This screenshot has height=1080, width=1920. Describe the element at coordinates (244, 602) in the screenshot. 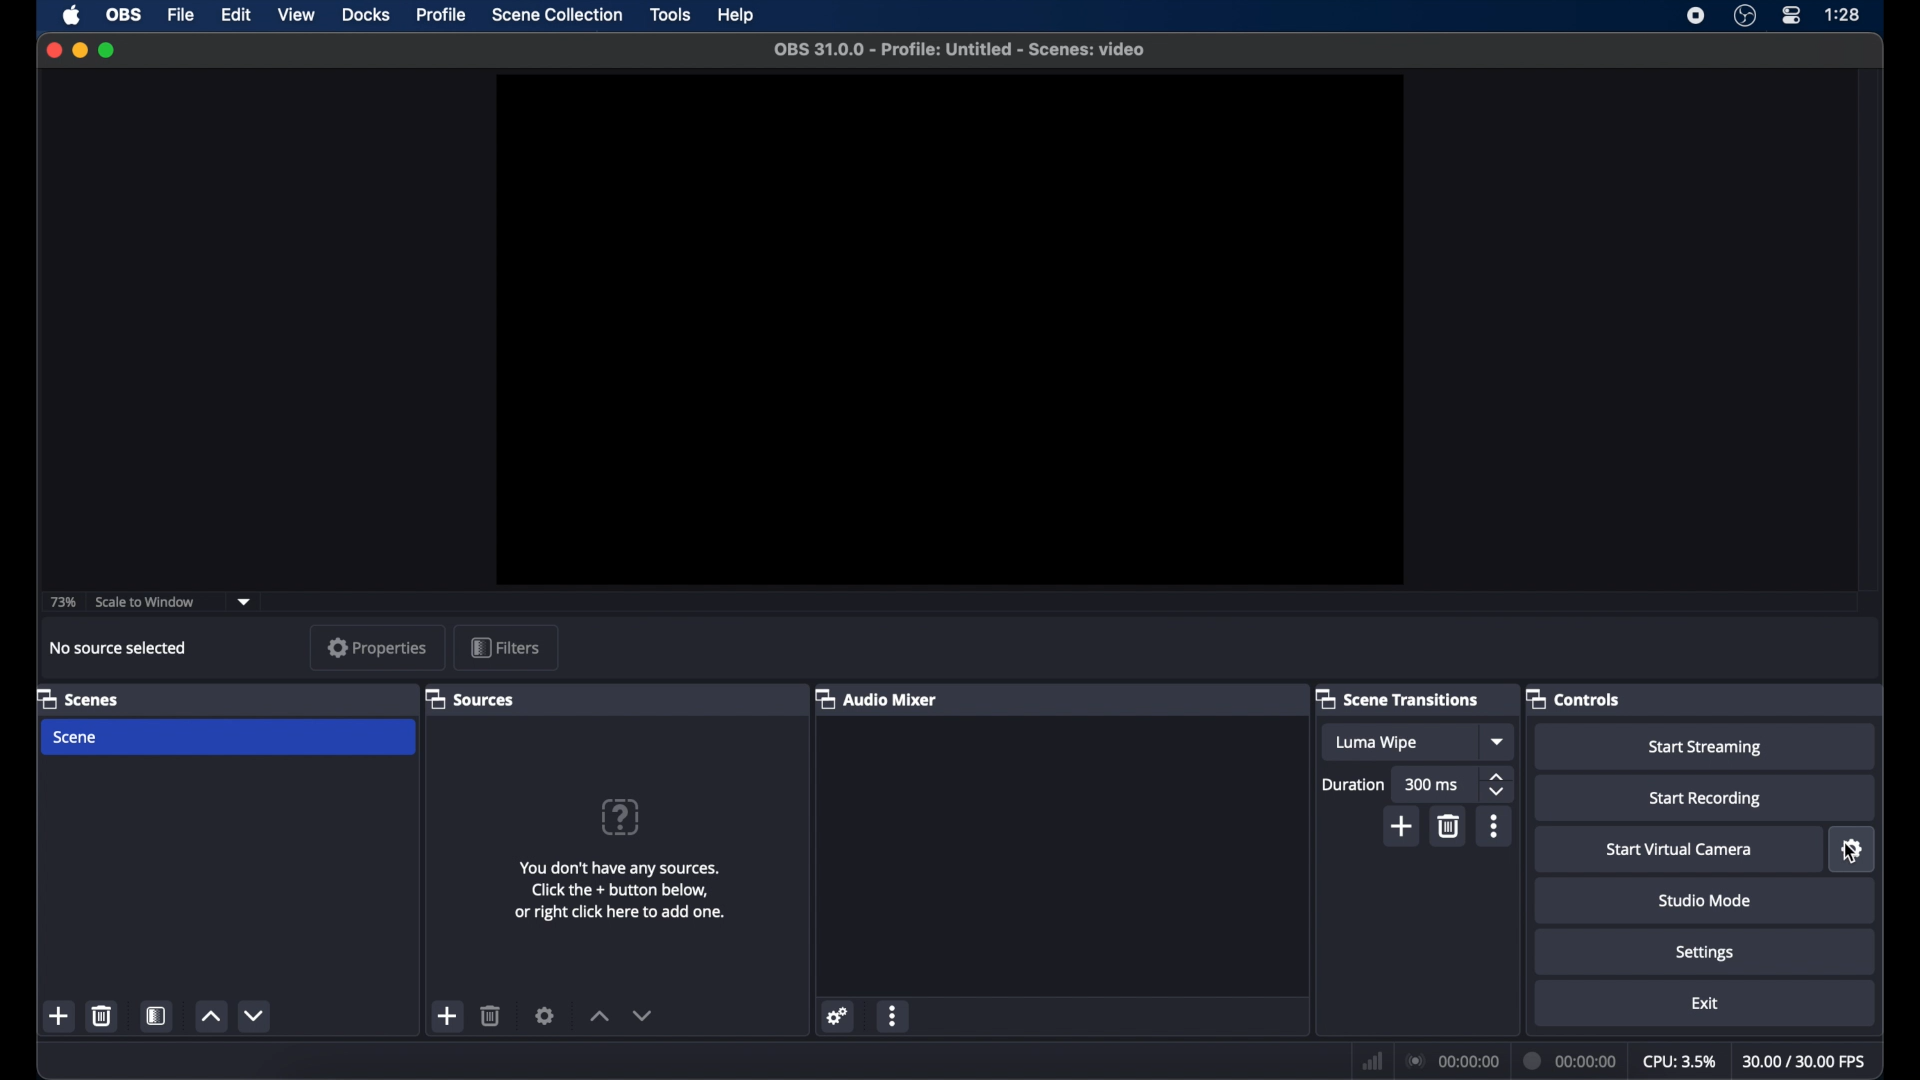

I see `dropdown` at that location.